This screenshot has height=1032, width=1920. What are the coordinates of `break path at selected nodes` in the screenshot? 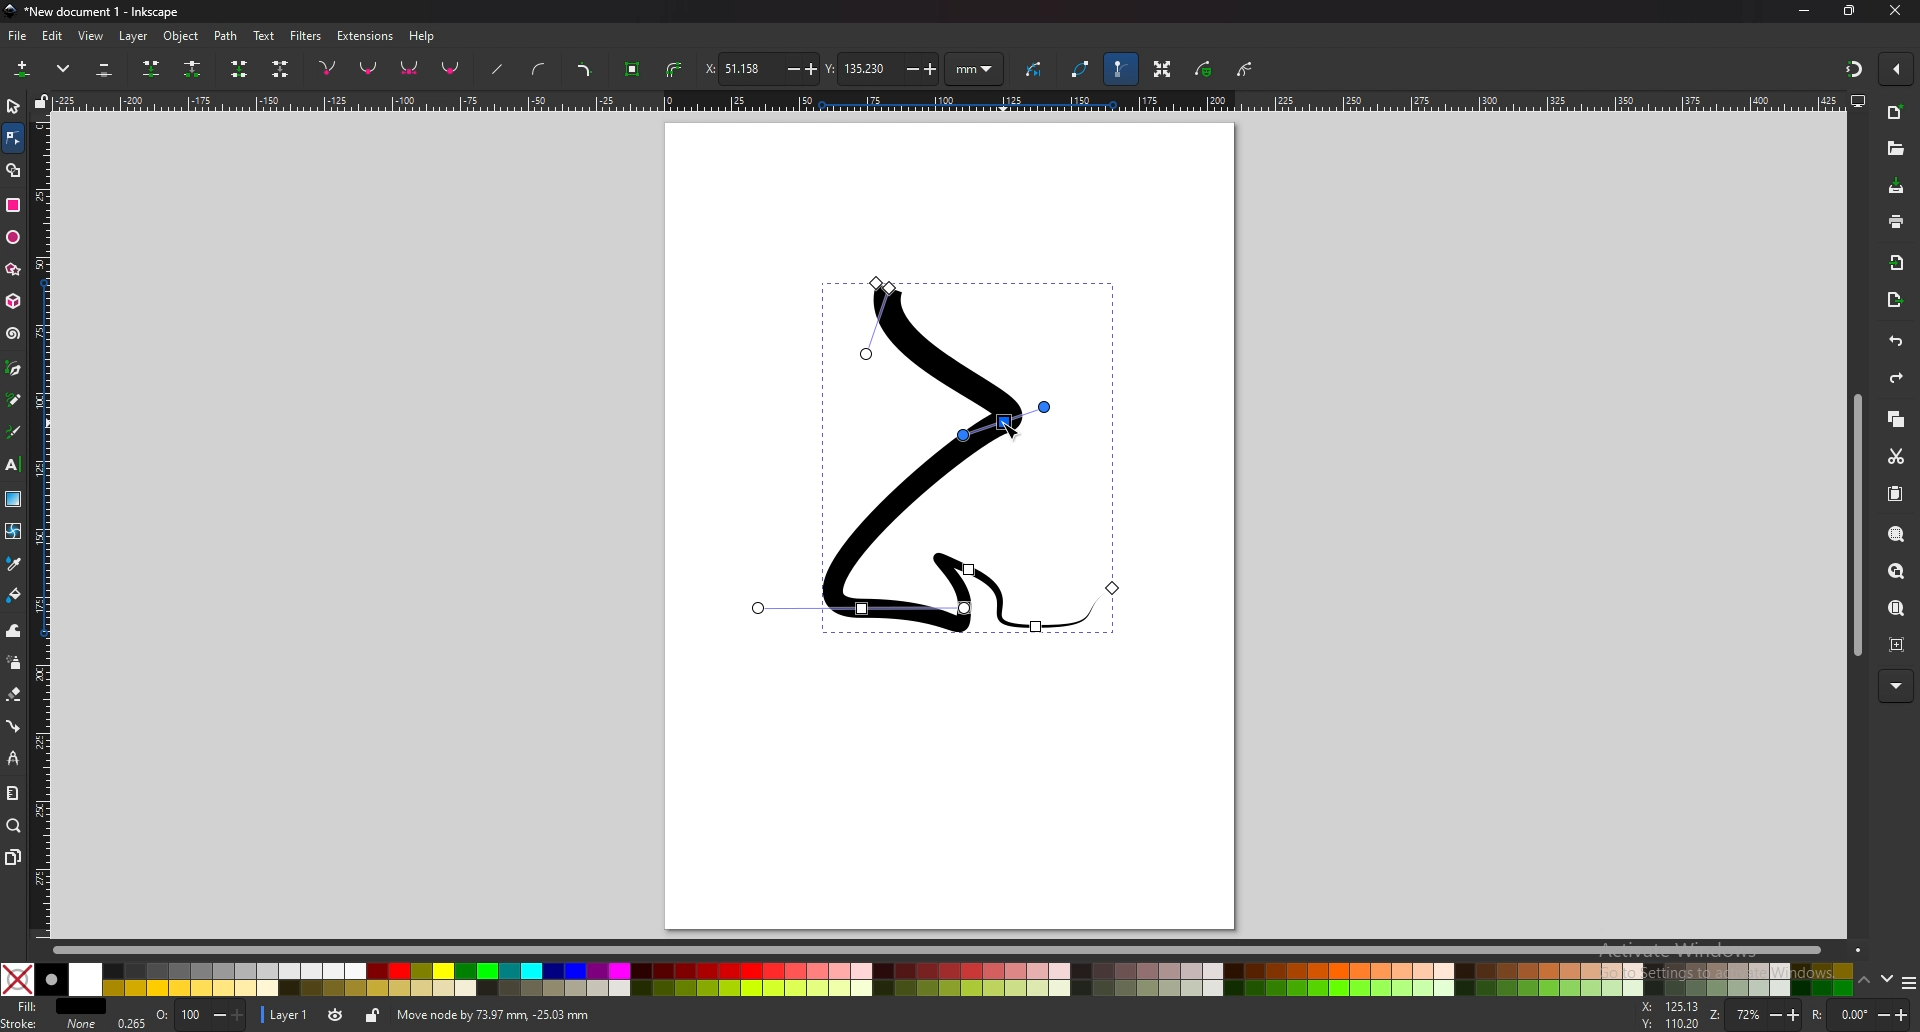 It's located at (192, 70).